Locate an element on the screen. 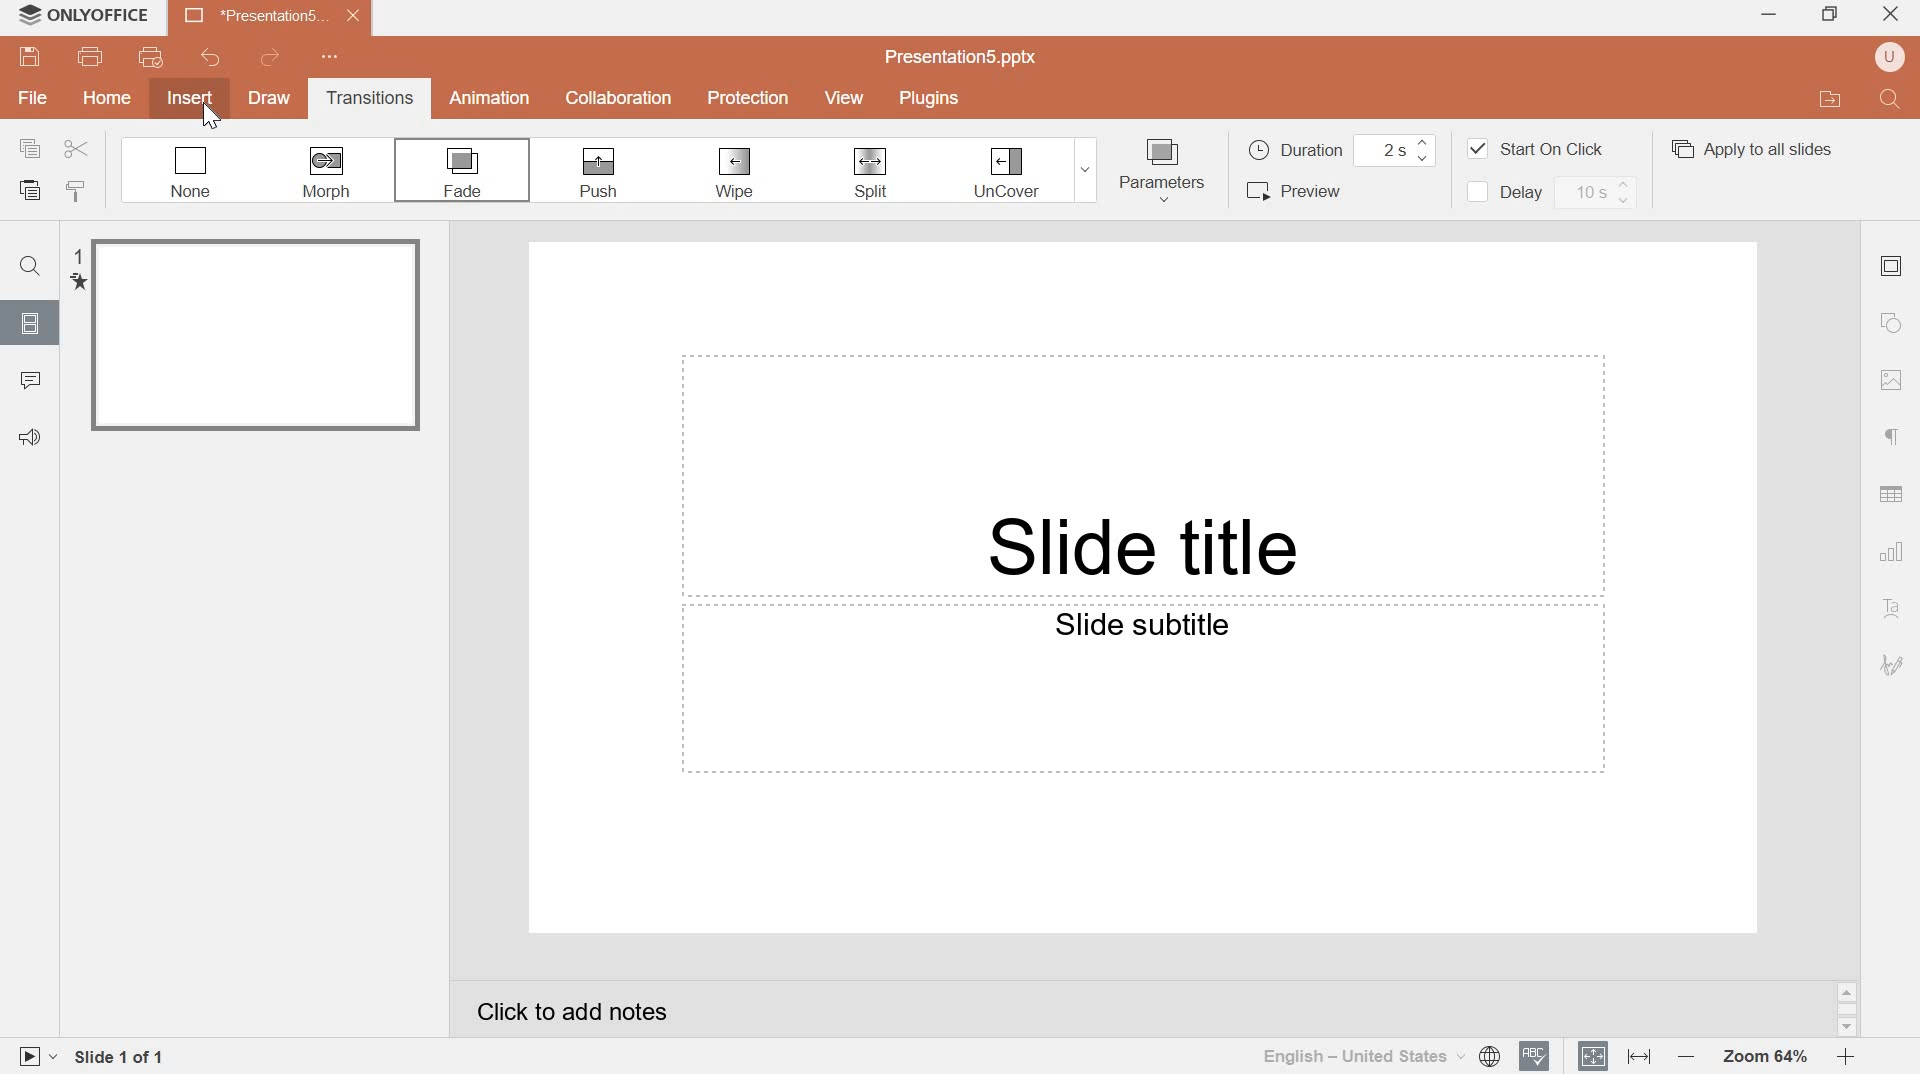 The image size is (1920, 1074). Preview is located at coordinates (1304, 190).